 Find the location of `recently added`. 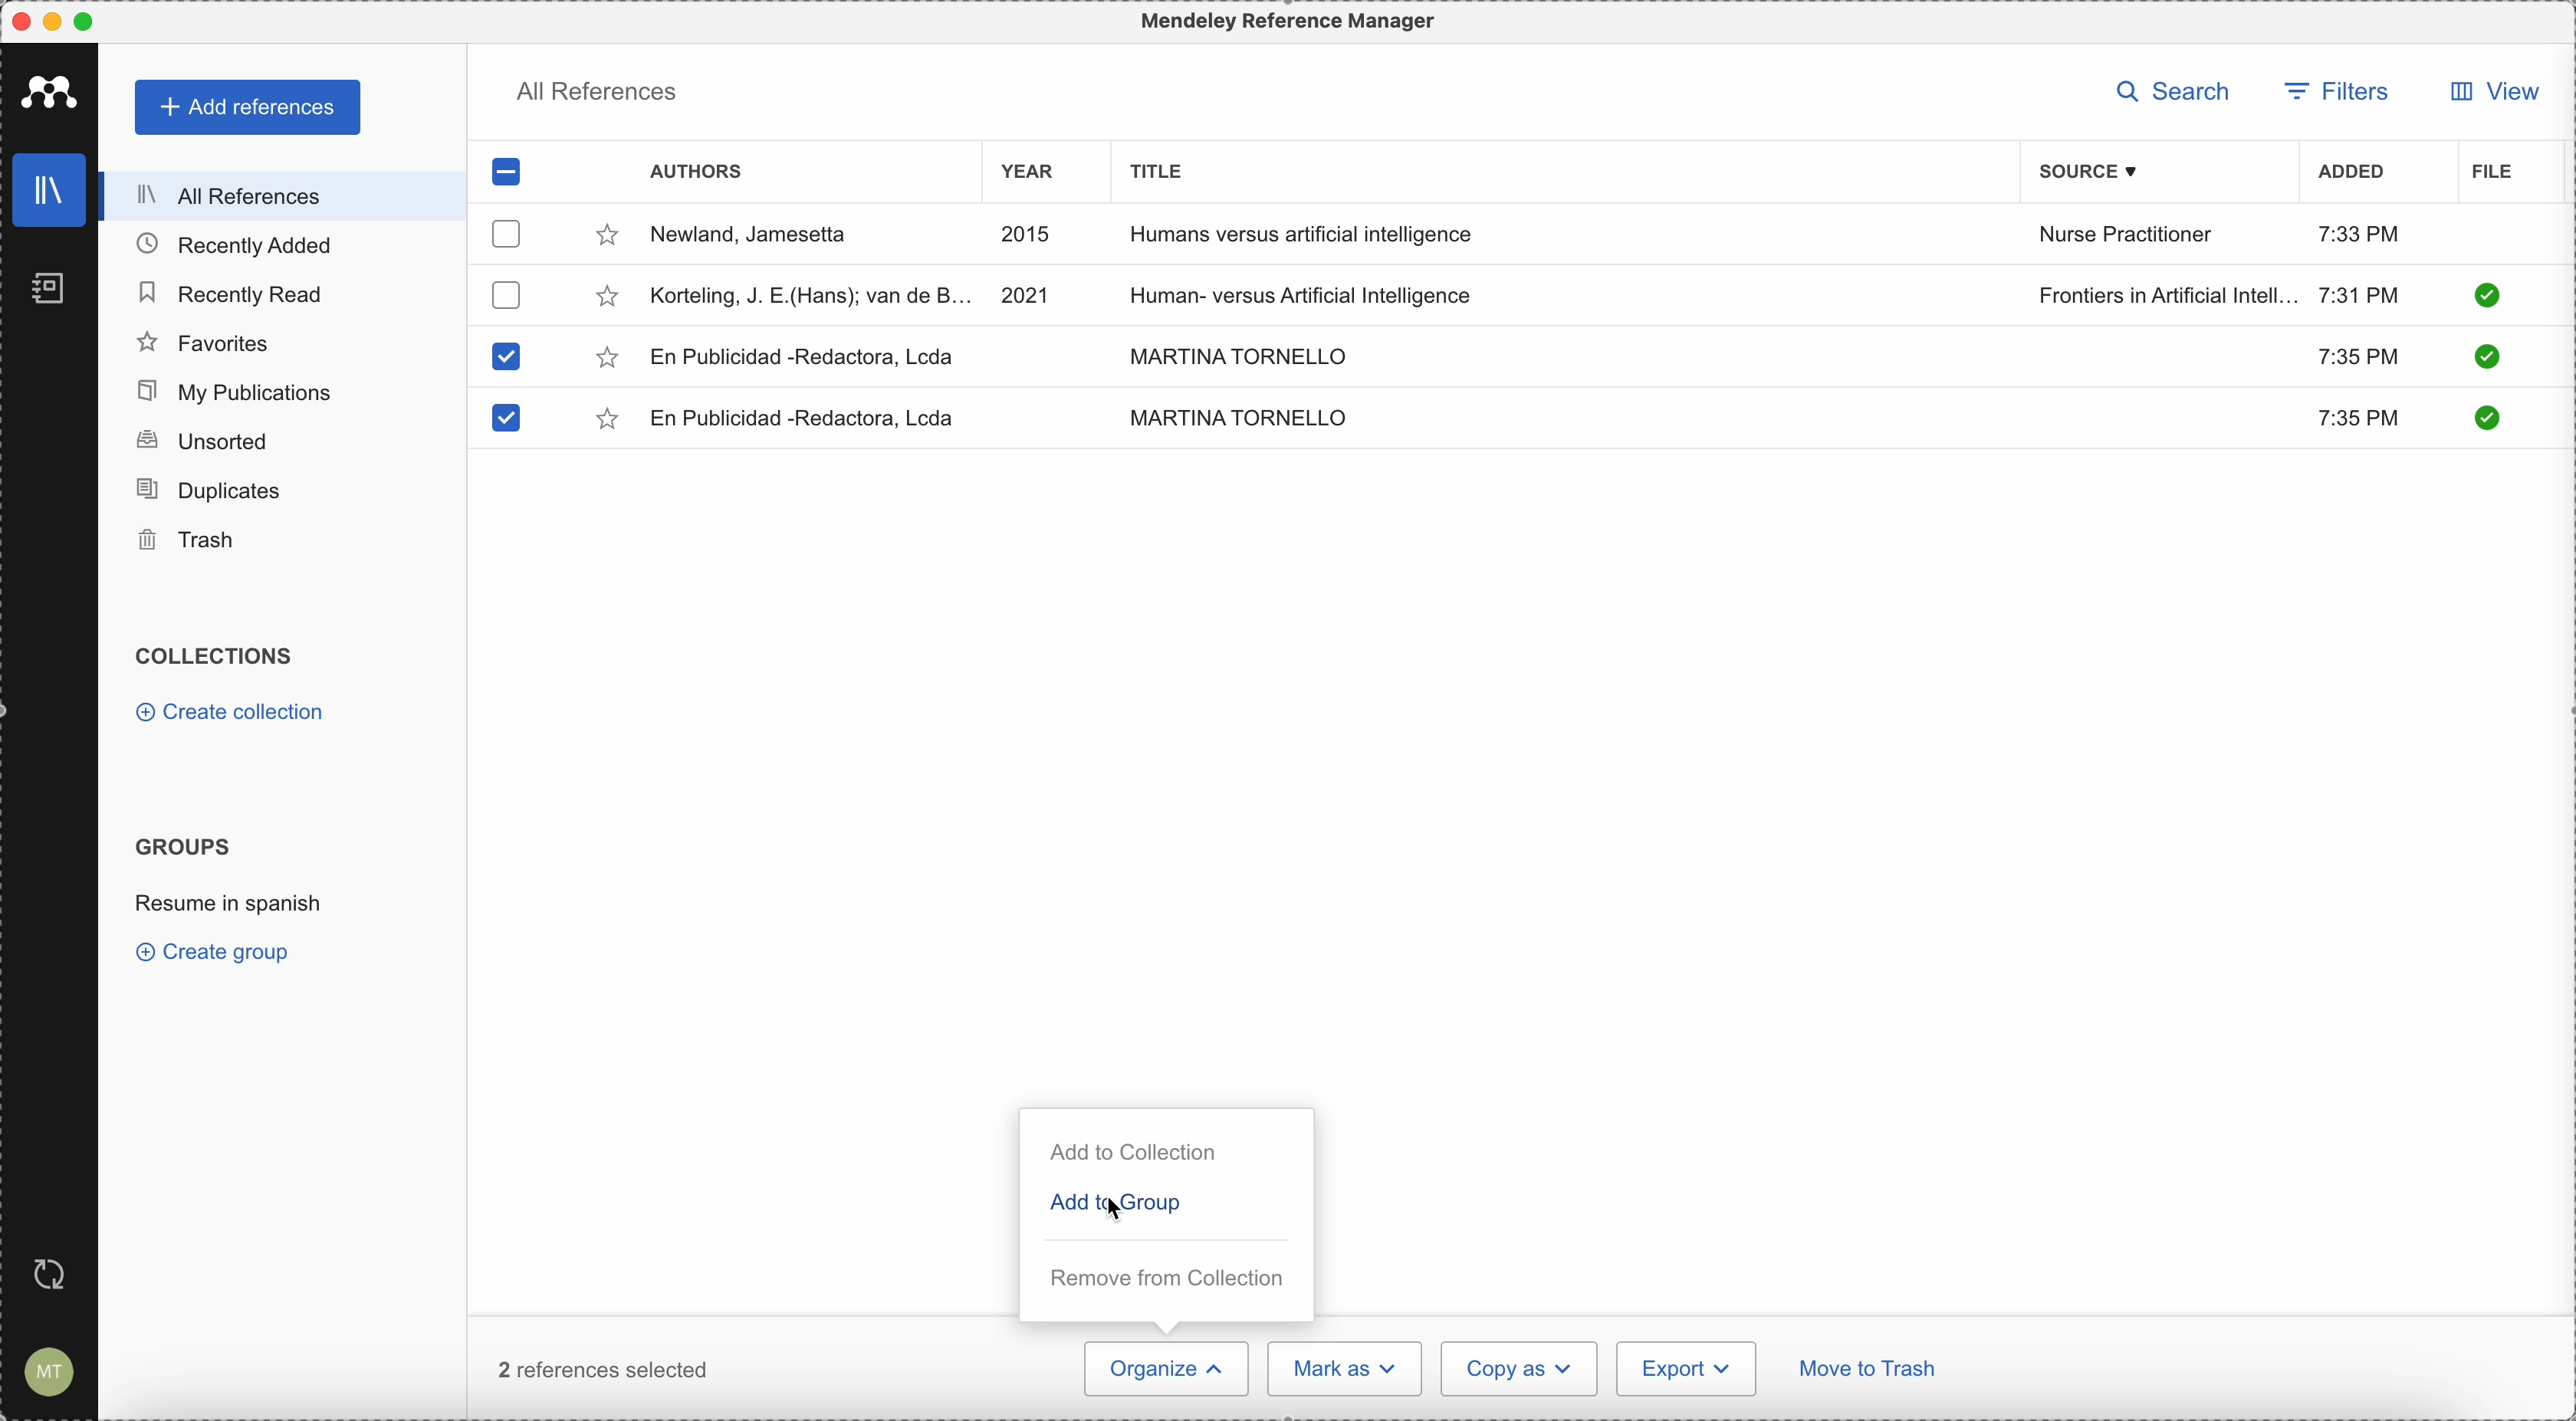

recently added is located at coordinates (251, 244).